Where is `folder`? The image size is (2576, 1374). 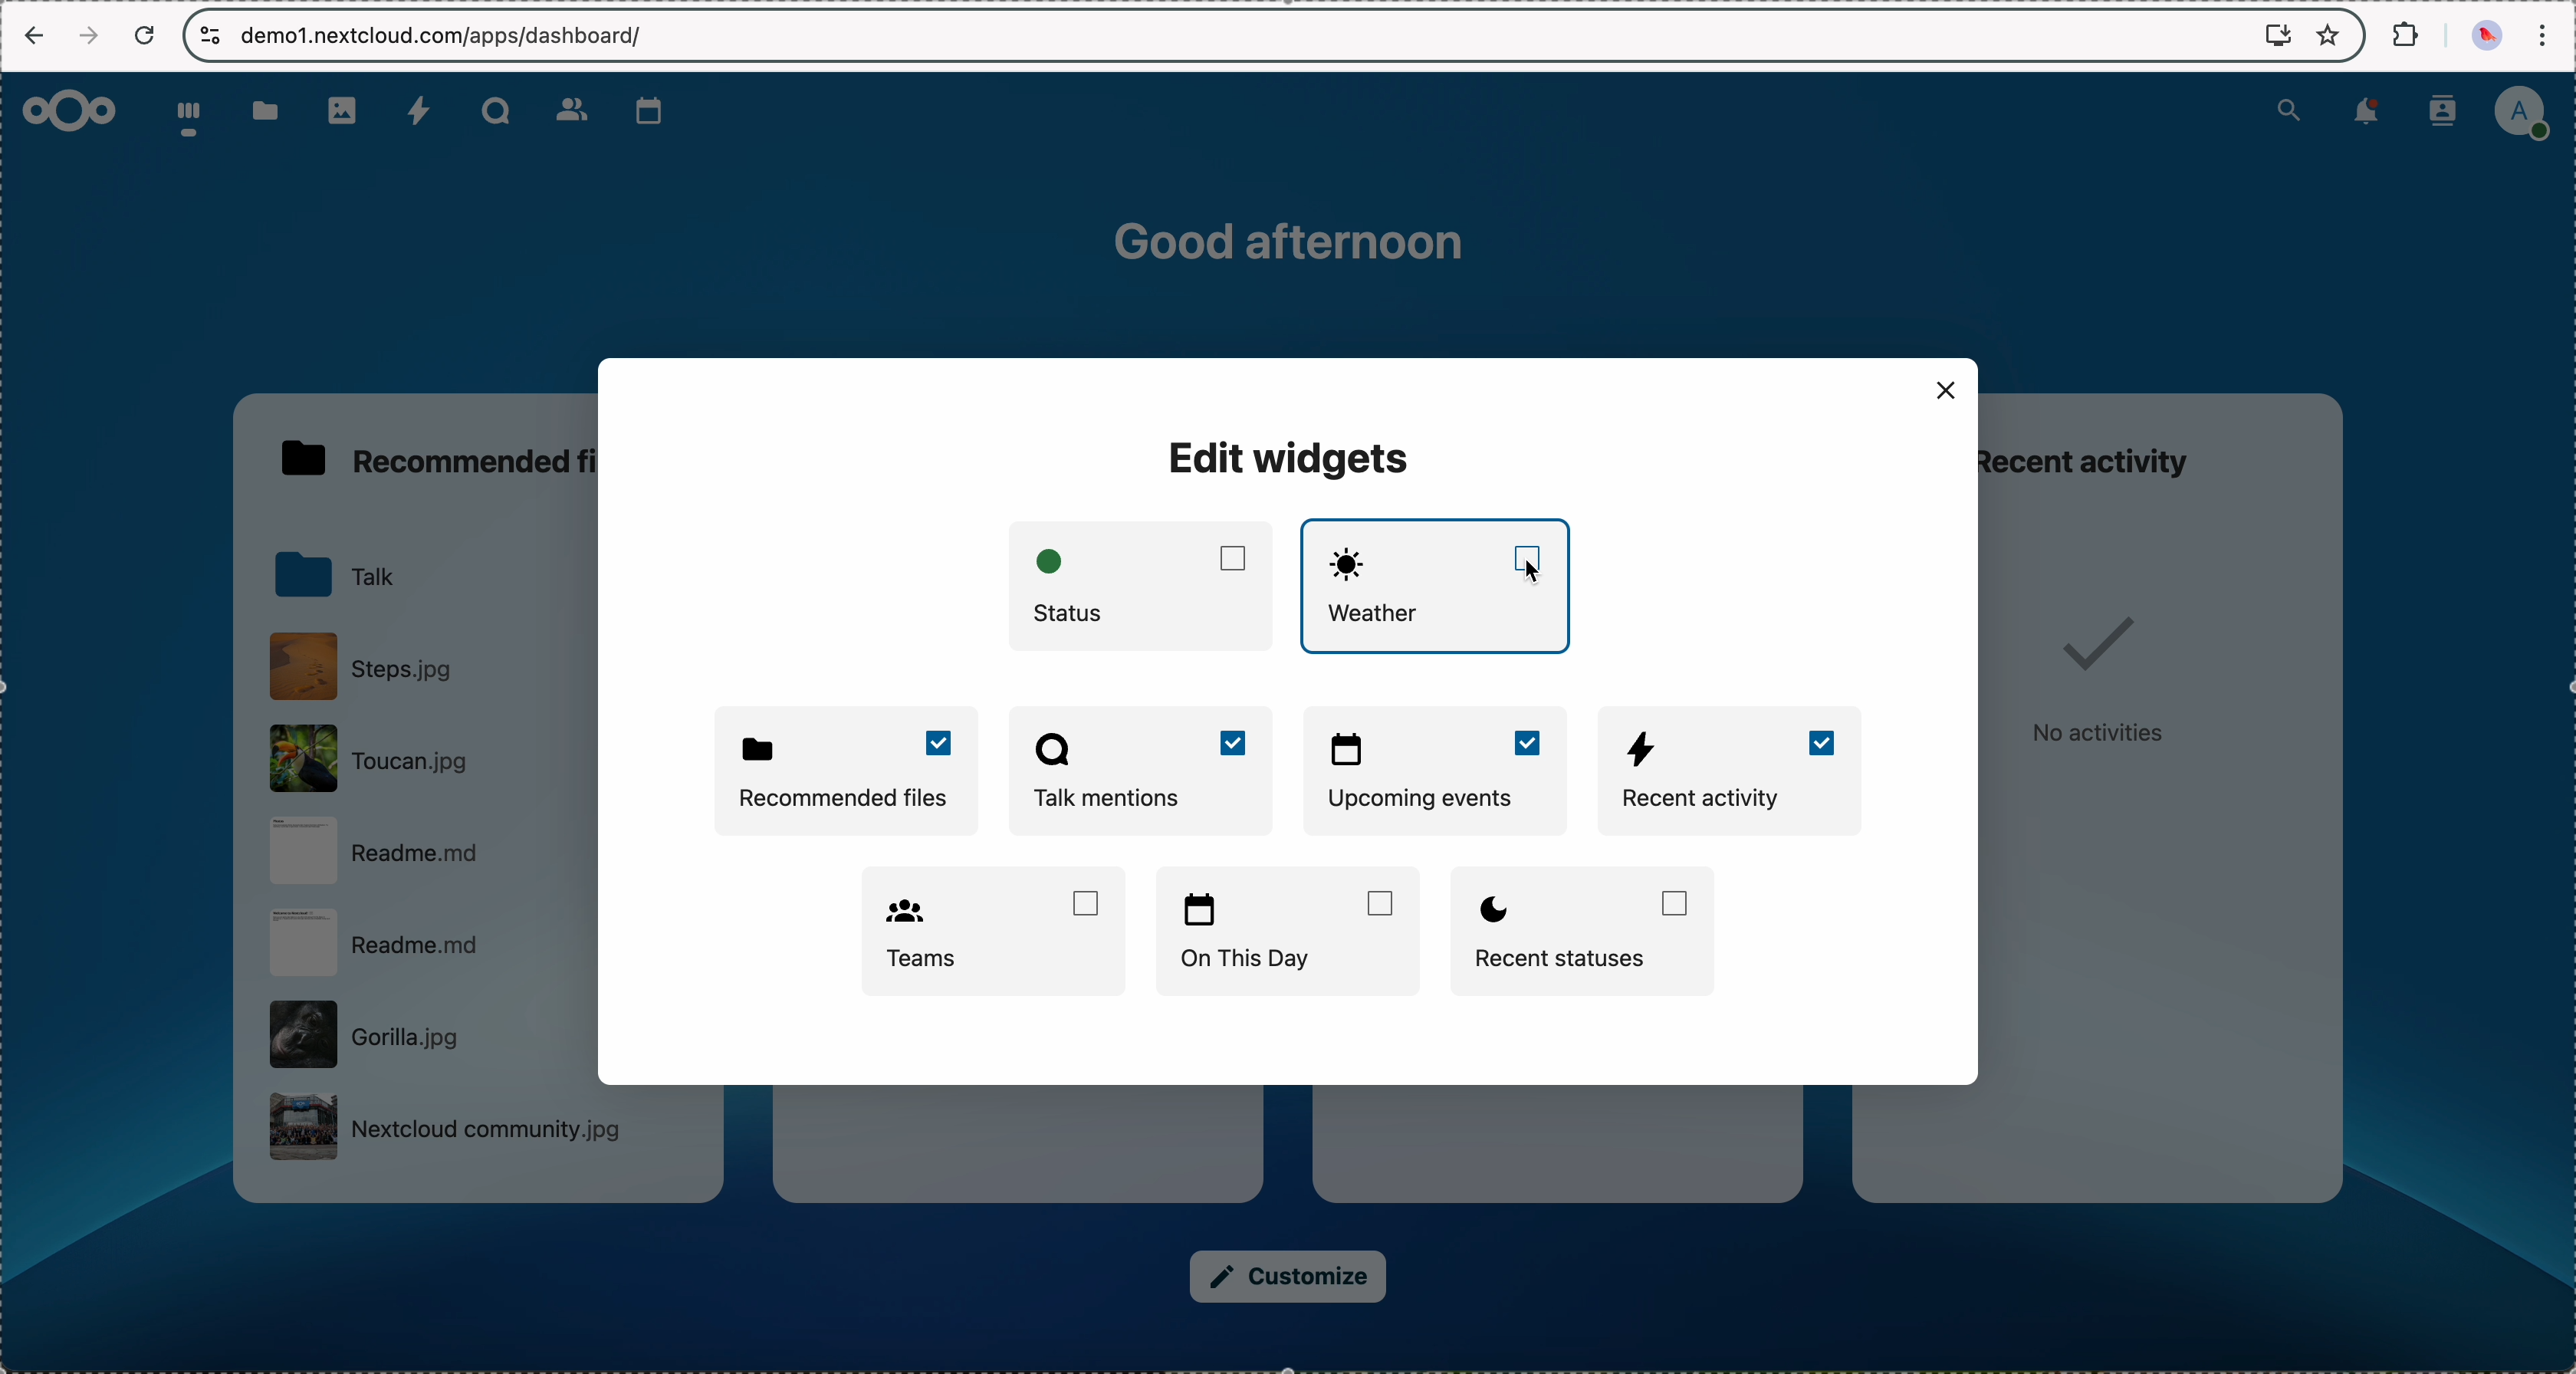
folder is located at coordinates (259, 112).